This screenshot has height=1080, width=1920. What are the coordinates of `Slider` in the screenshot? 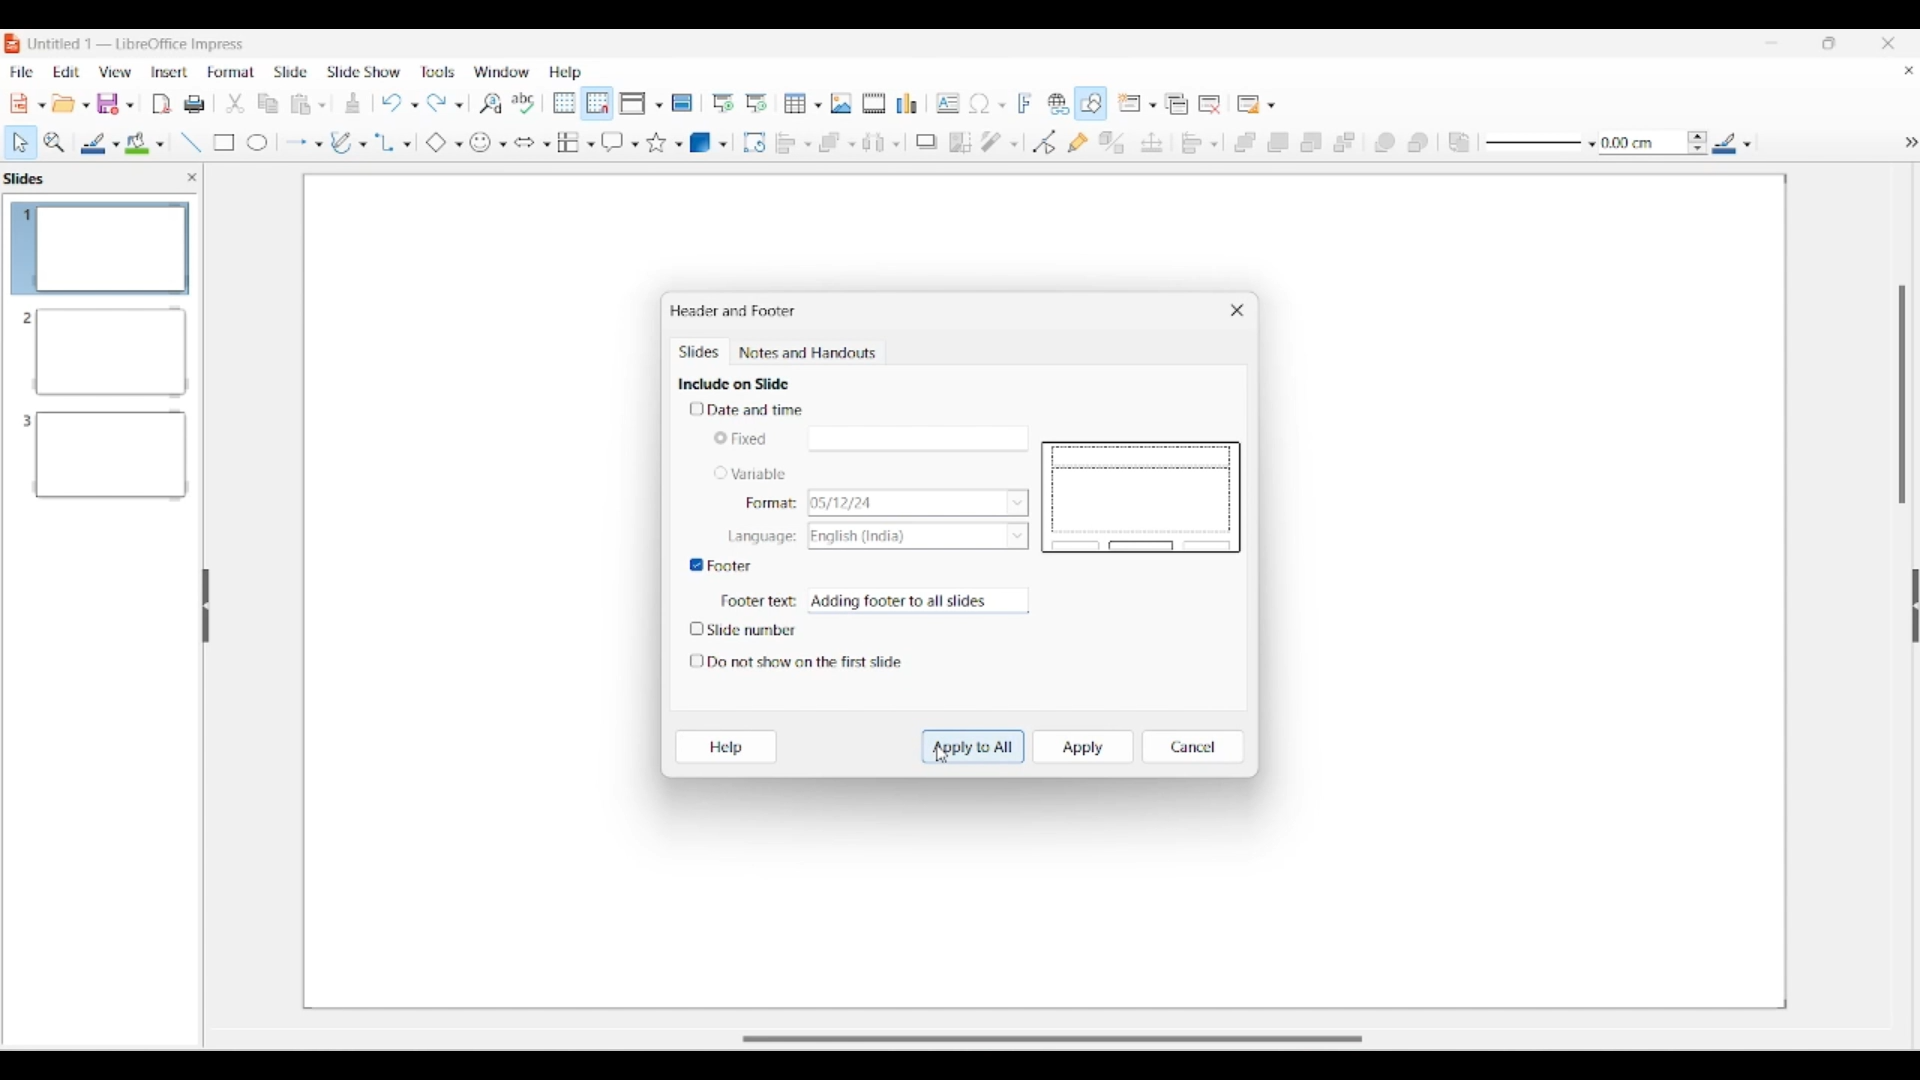 It's located at (1051, 1035).